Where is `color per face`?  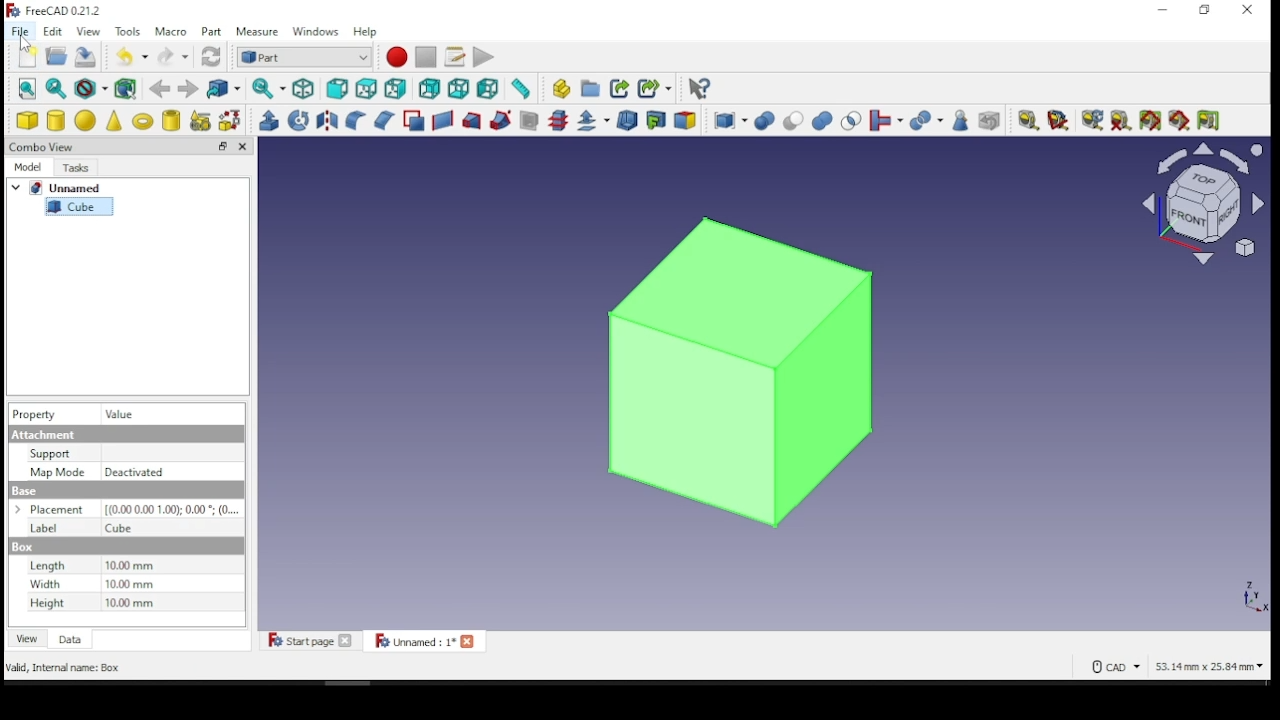 color per face is located at coordinates (688, 120).